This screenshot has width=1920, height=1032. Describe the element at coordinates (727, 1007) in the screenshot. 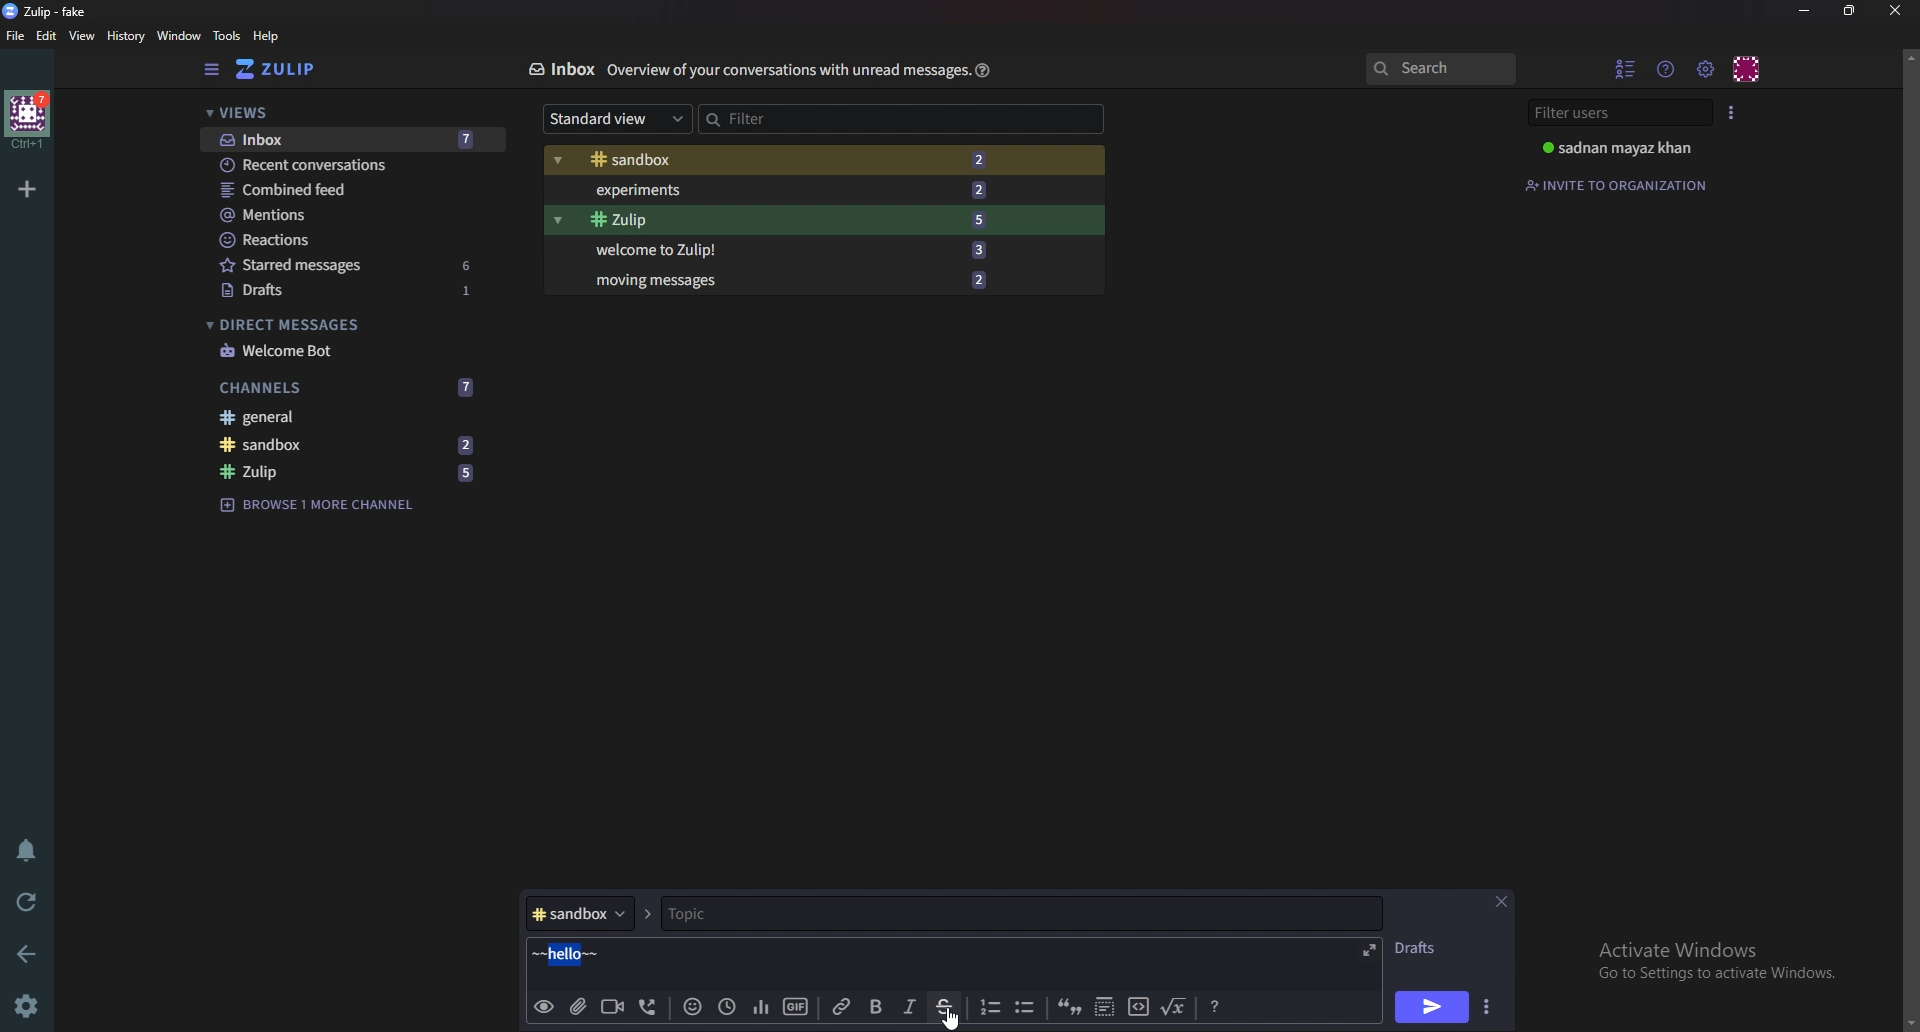

I see `Global time` at that location.